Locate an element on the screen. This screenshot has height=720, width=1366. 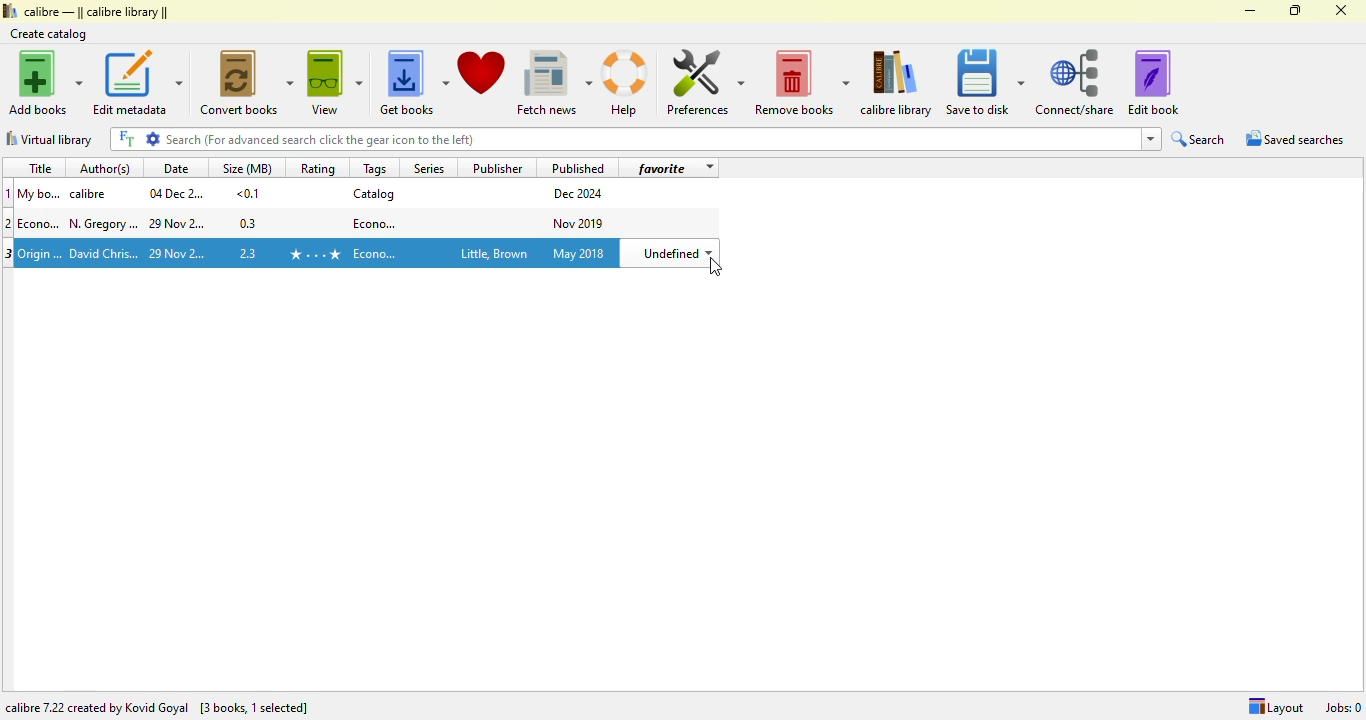
tag is located at coordinates (376, 222).